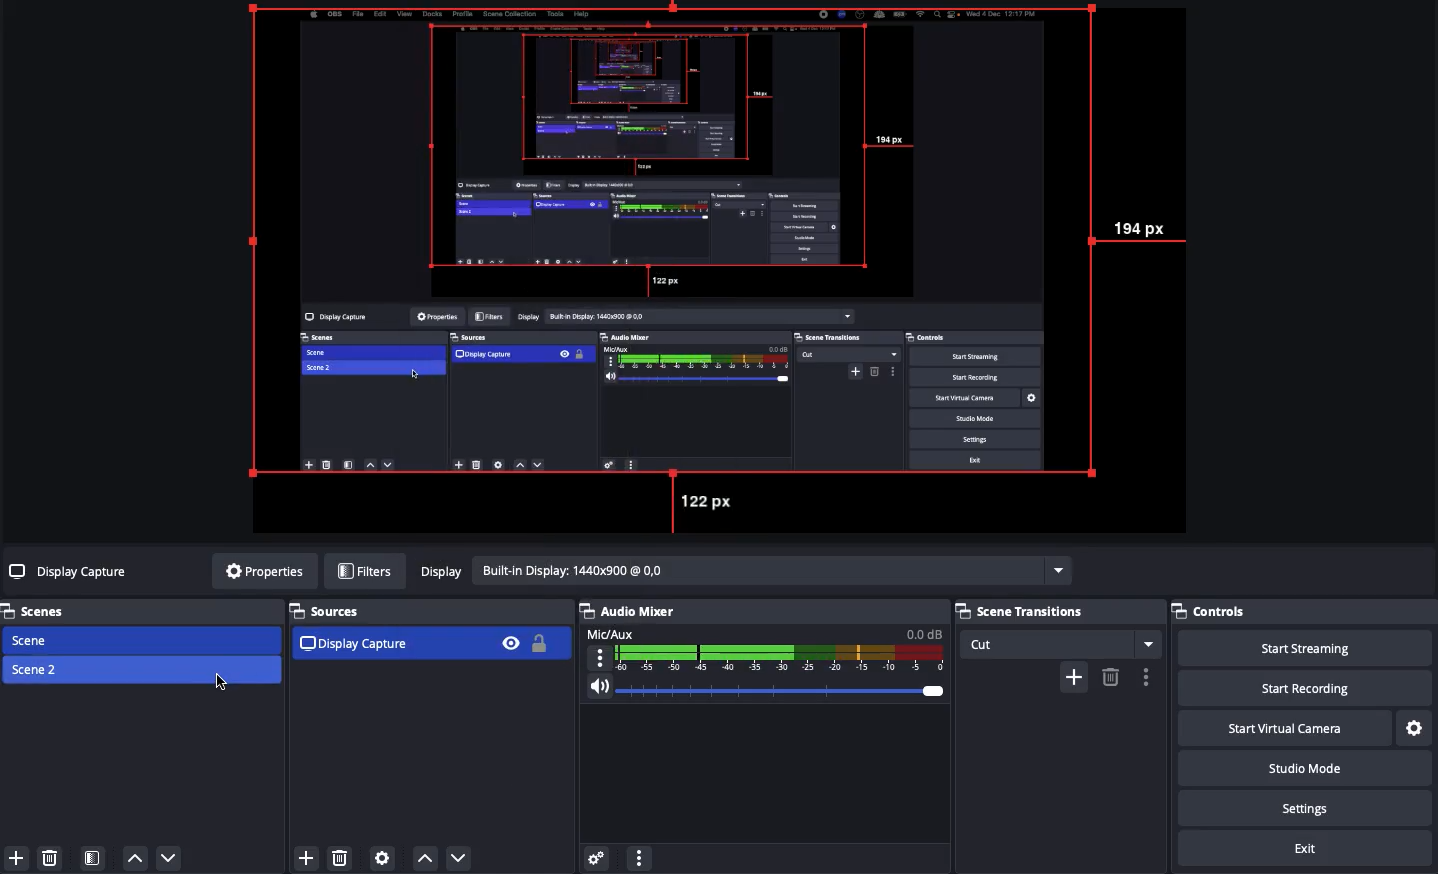  I want to click on Start recording, so click(1299, 687).